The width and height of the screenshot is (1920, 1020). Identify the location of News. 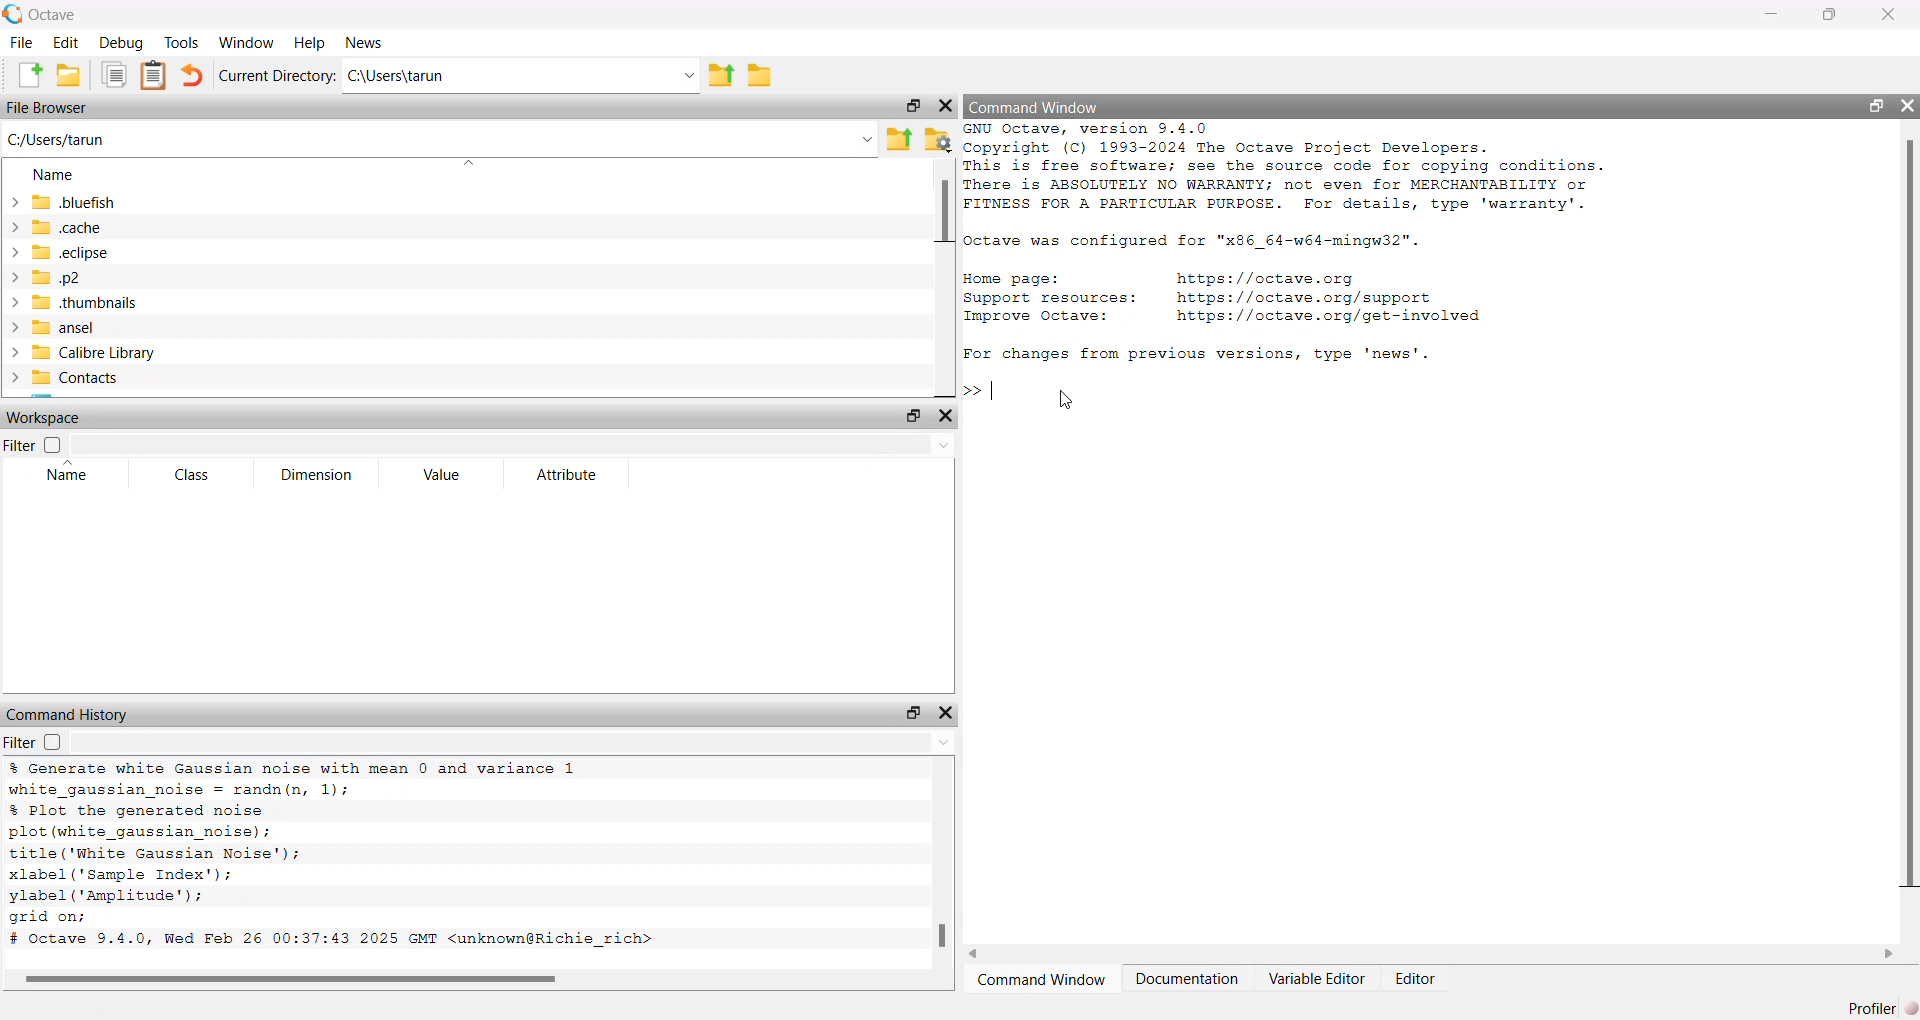
(370, 42).